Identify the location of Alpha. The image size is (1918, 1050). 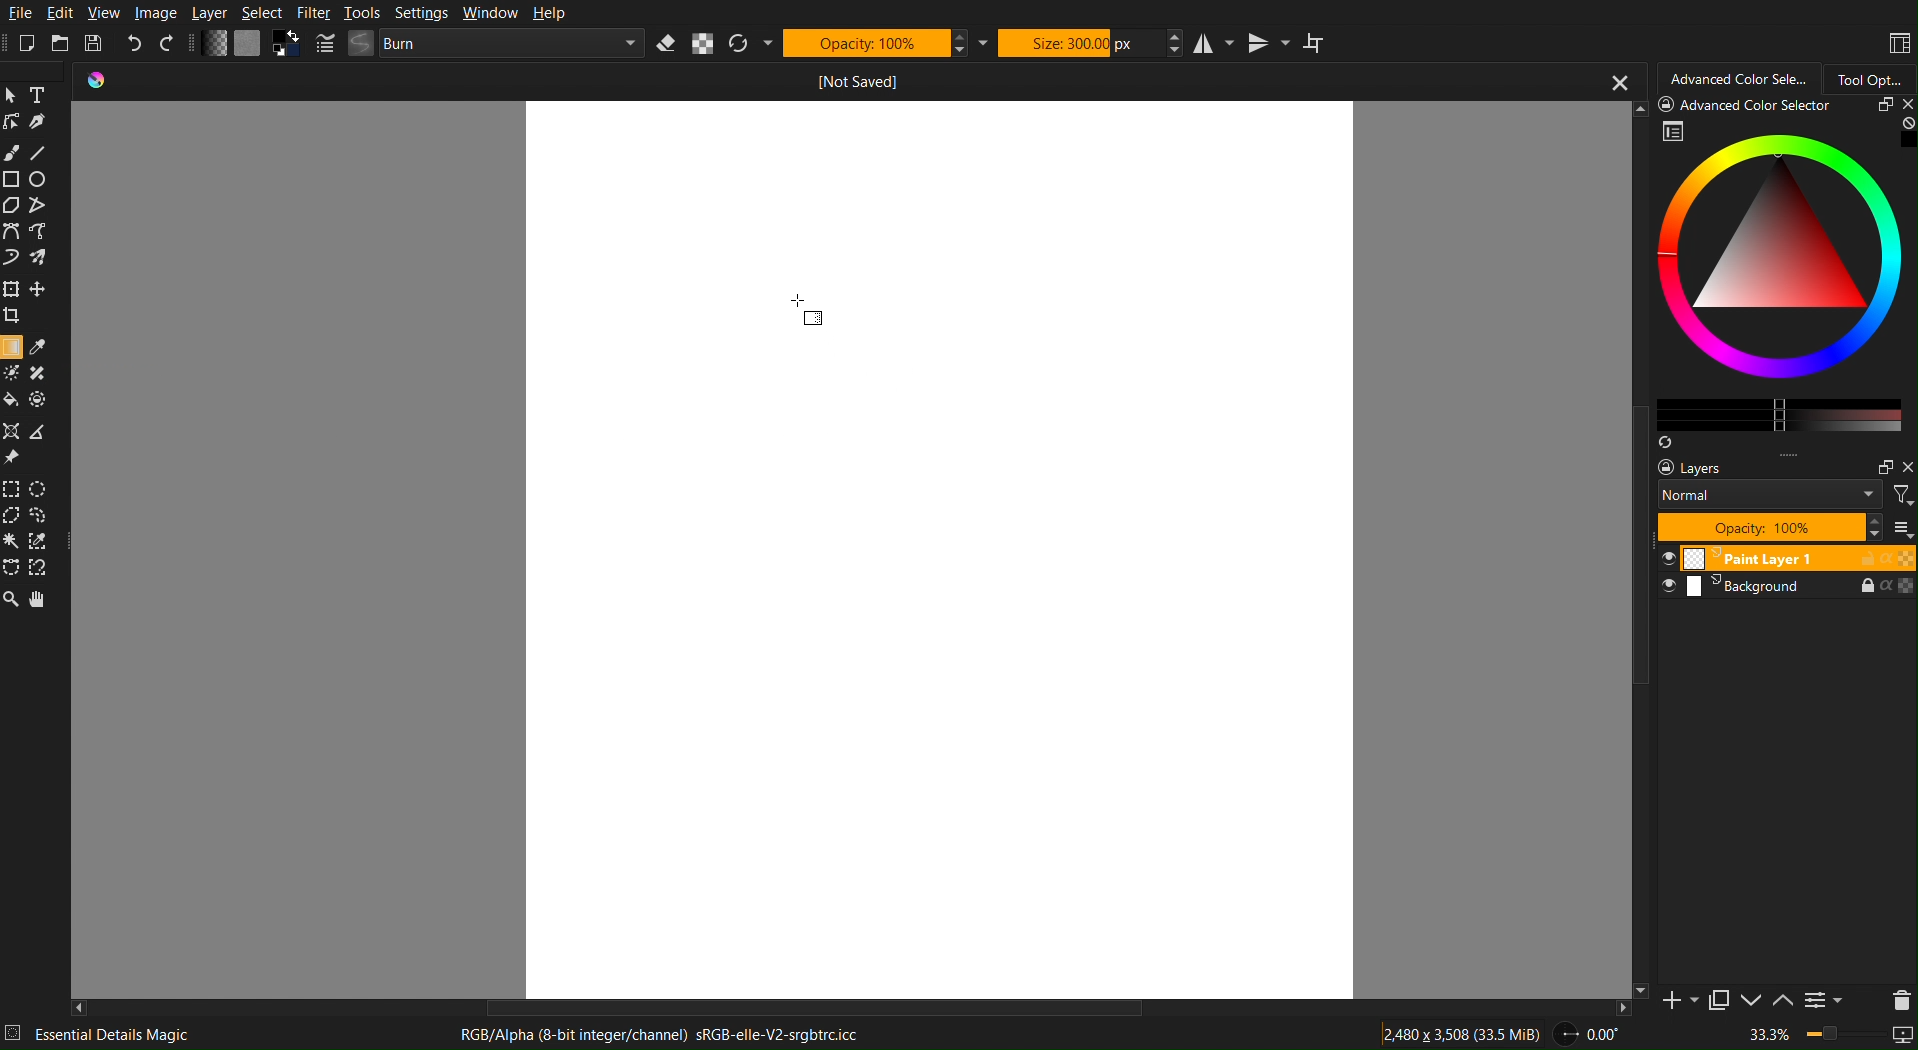
(703, 43).